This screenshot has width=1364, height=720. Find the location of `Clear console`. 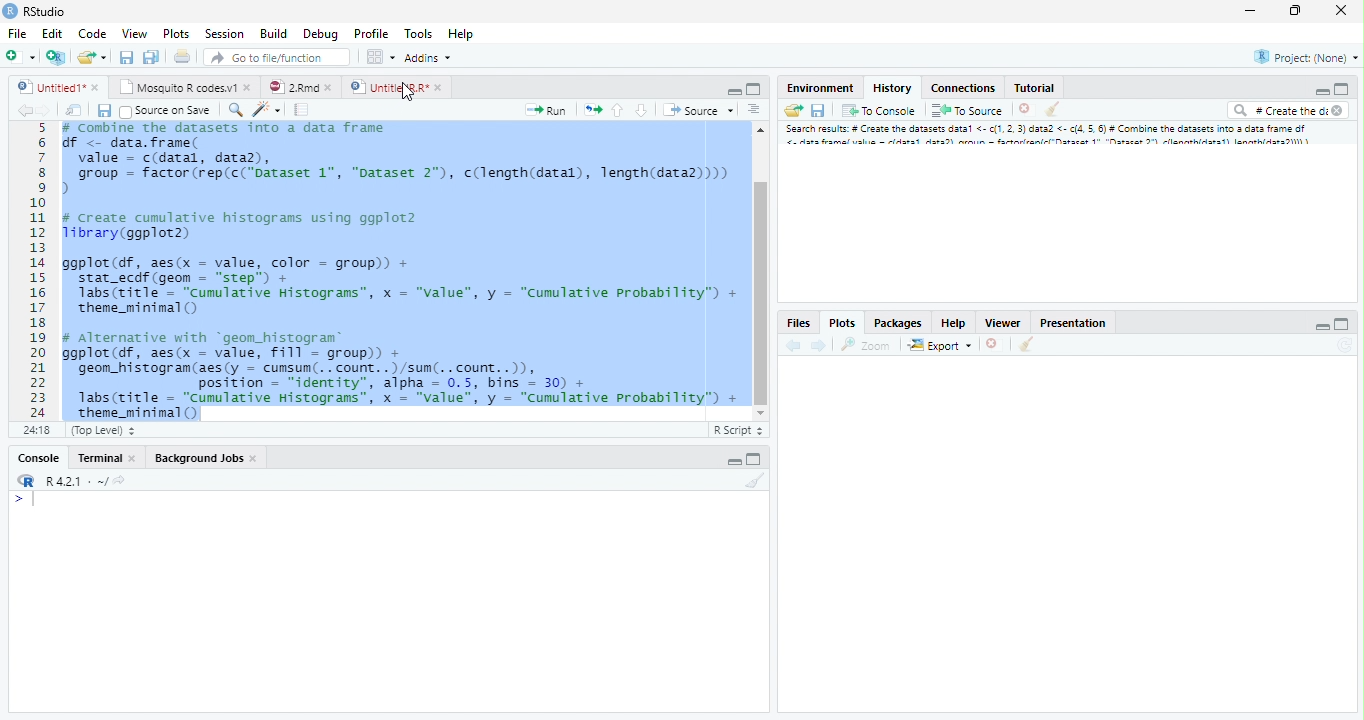

Clear console is located at coordinates (1055, 111).